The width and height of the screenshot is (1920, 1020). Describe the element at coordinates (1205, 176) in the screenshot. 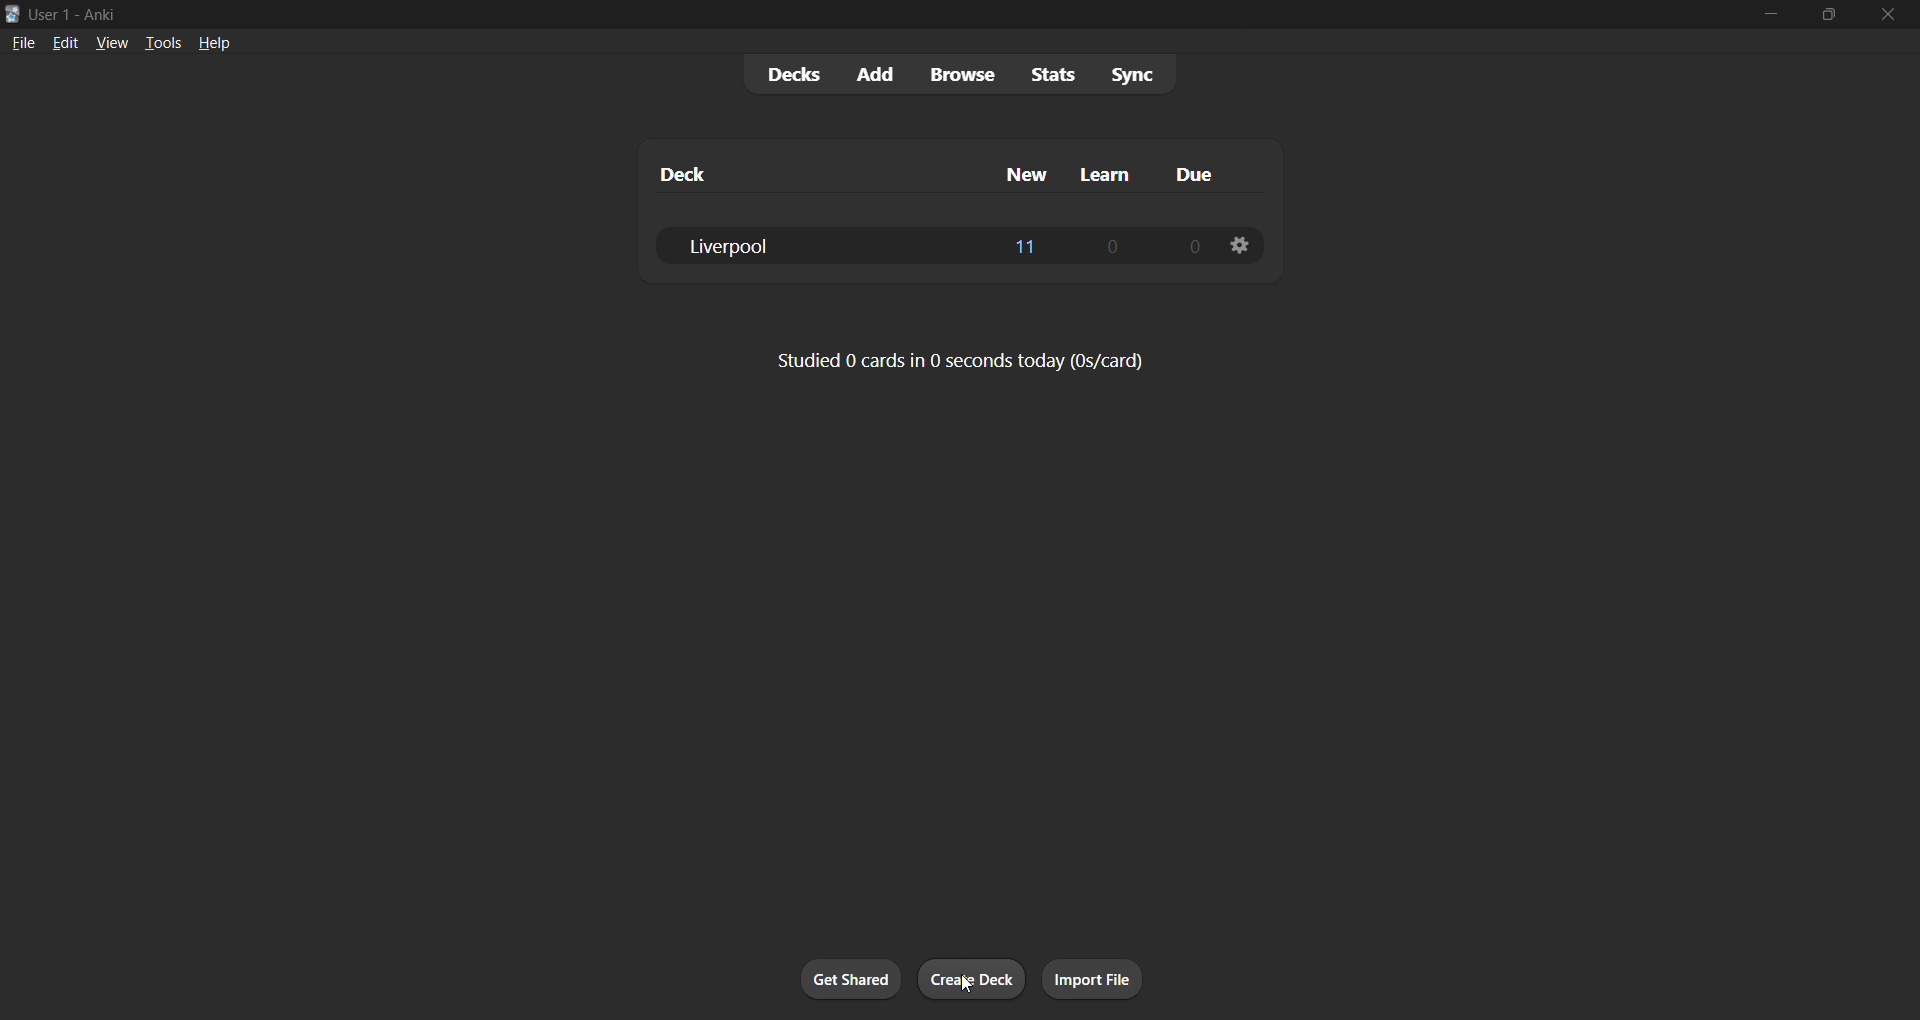

I see `due column` at that location.